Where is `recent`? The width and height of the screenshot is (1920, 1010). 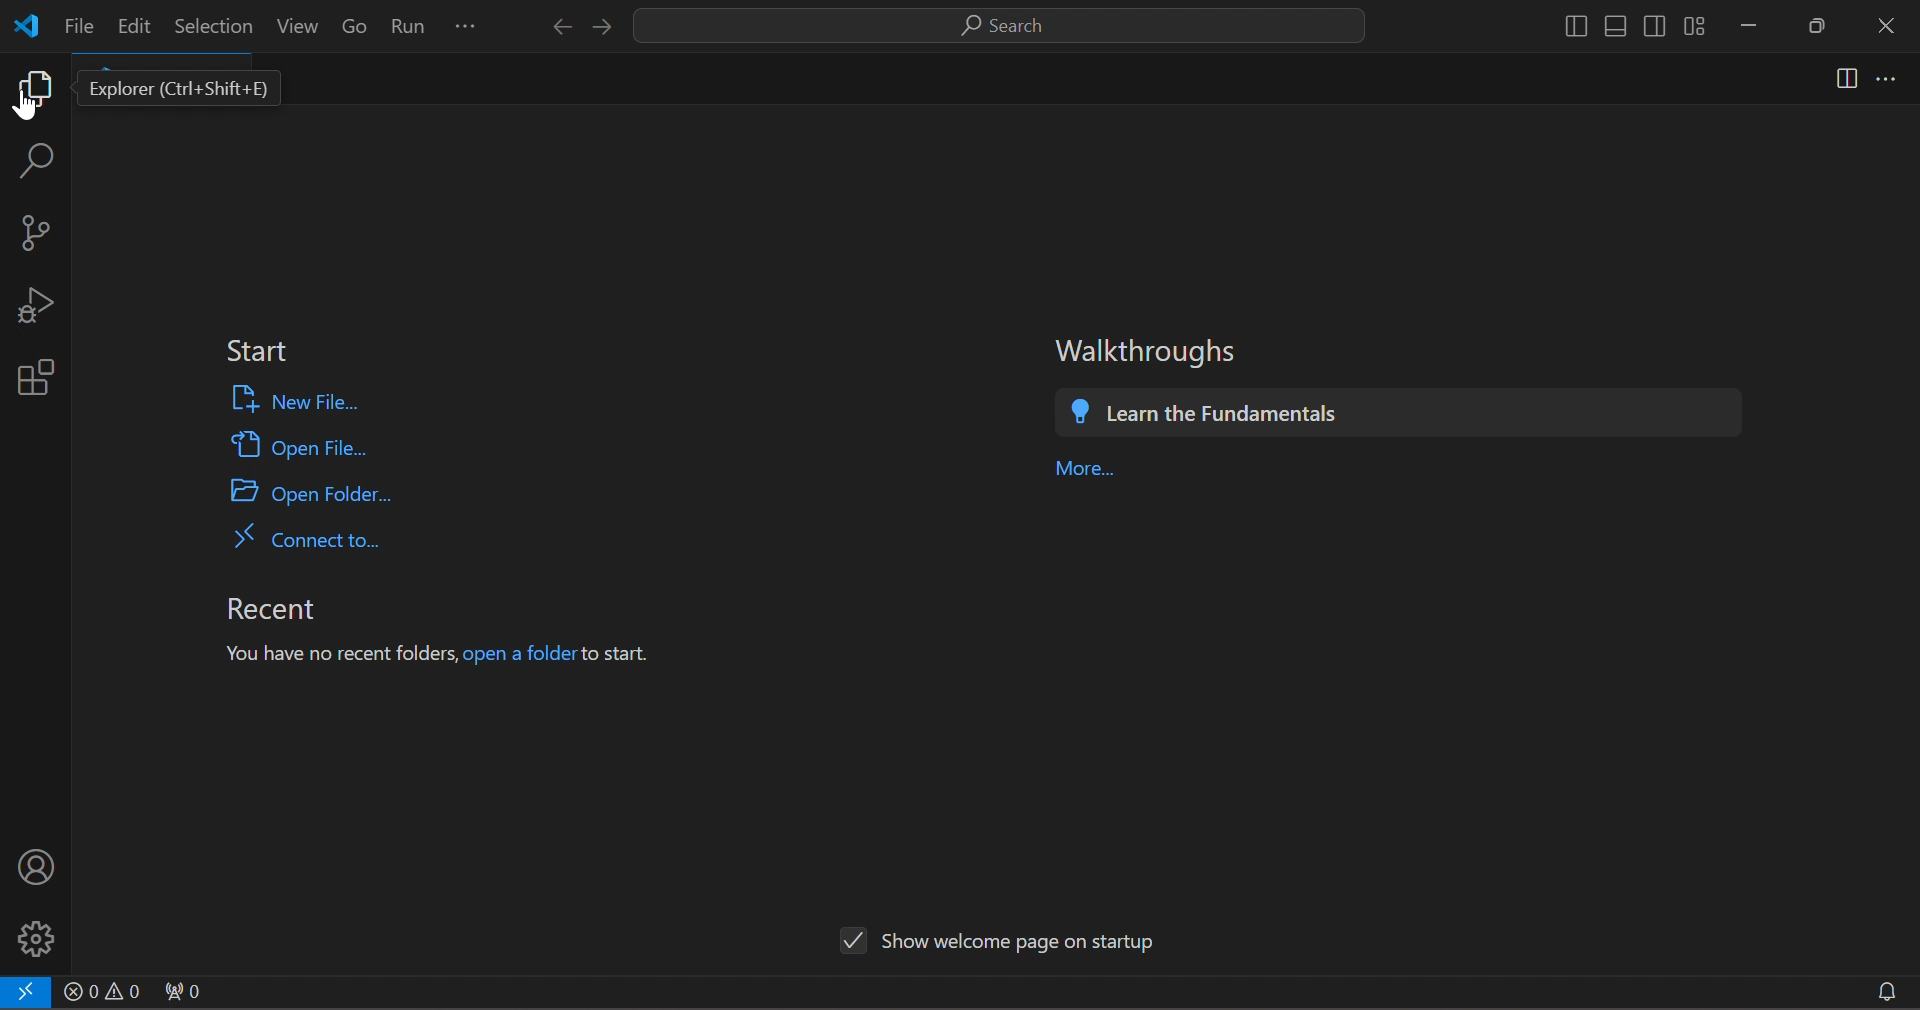 recent is located at coordinates (279, 610).